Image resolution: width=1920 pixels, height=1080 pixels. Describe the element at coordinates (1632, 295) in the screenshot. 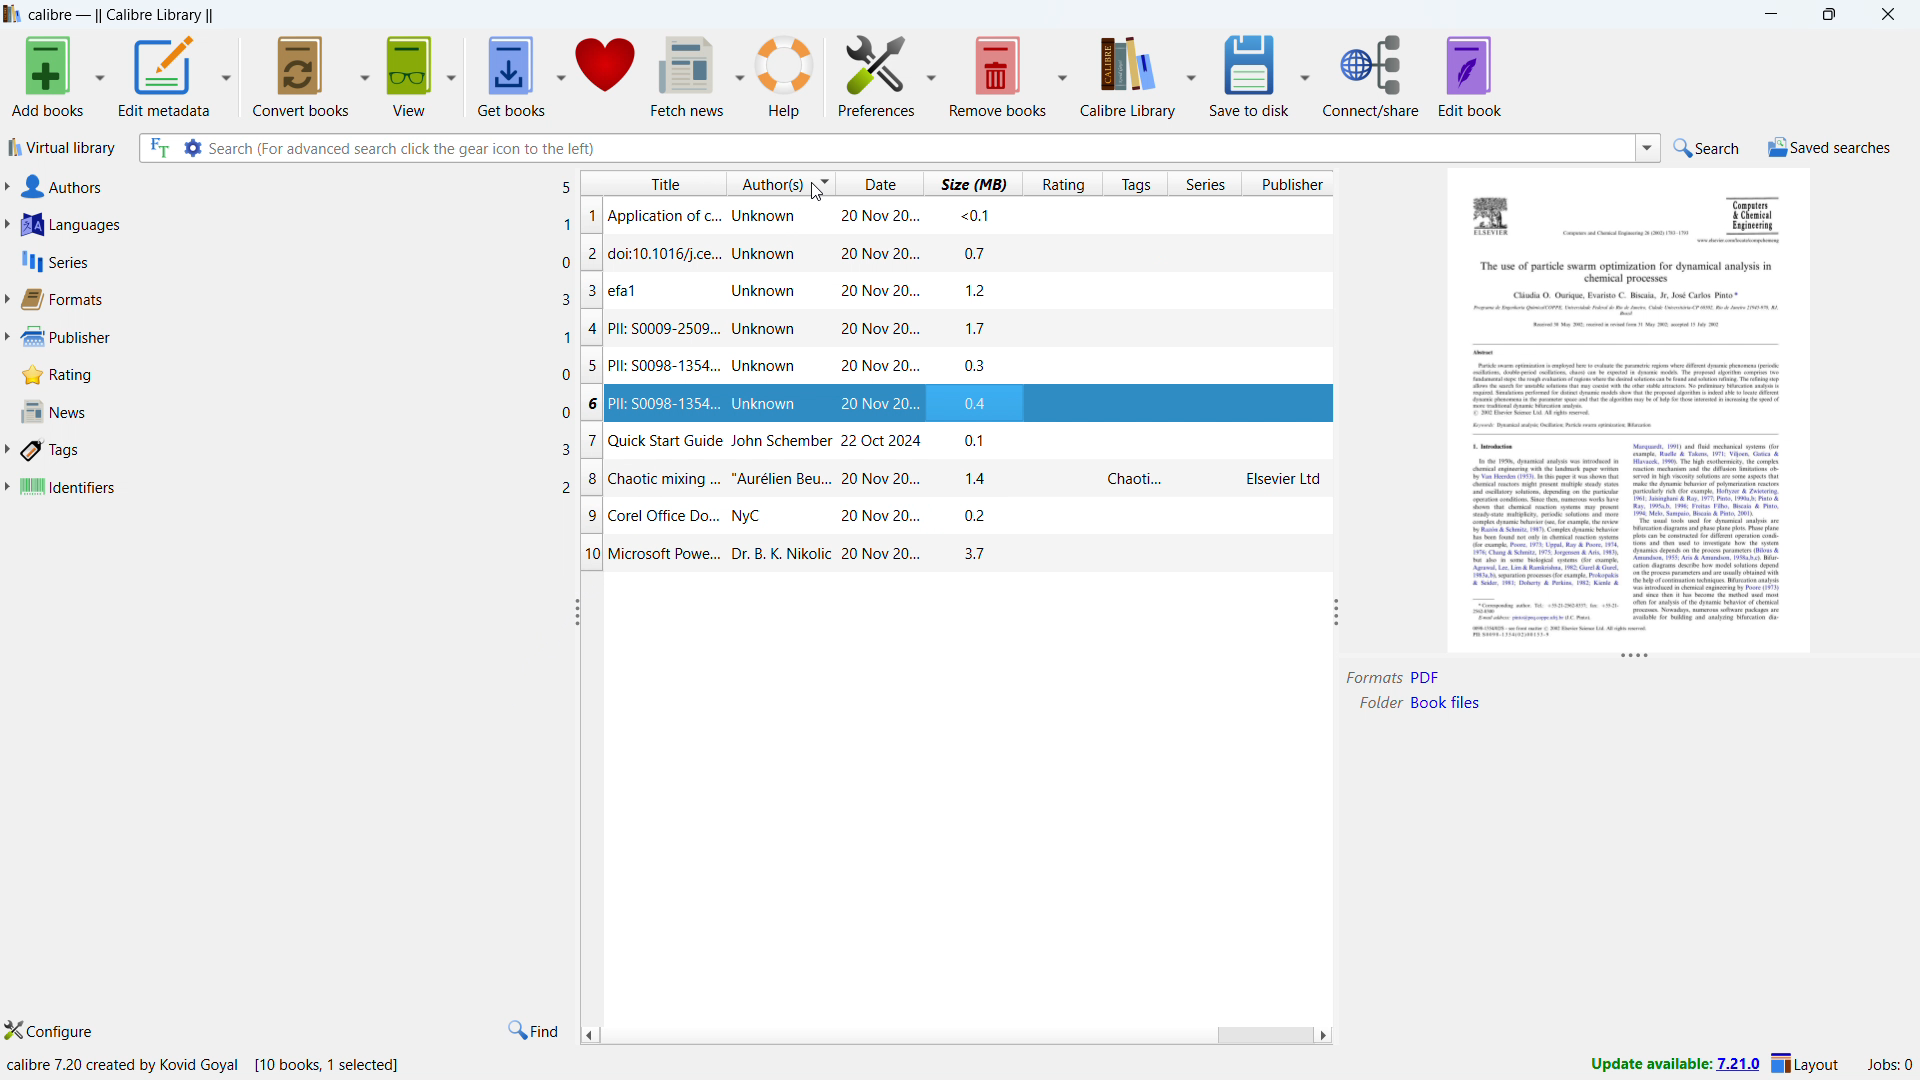

I see `` at that location.